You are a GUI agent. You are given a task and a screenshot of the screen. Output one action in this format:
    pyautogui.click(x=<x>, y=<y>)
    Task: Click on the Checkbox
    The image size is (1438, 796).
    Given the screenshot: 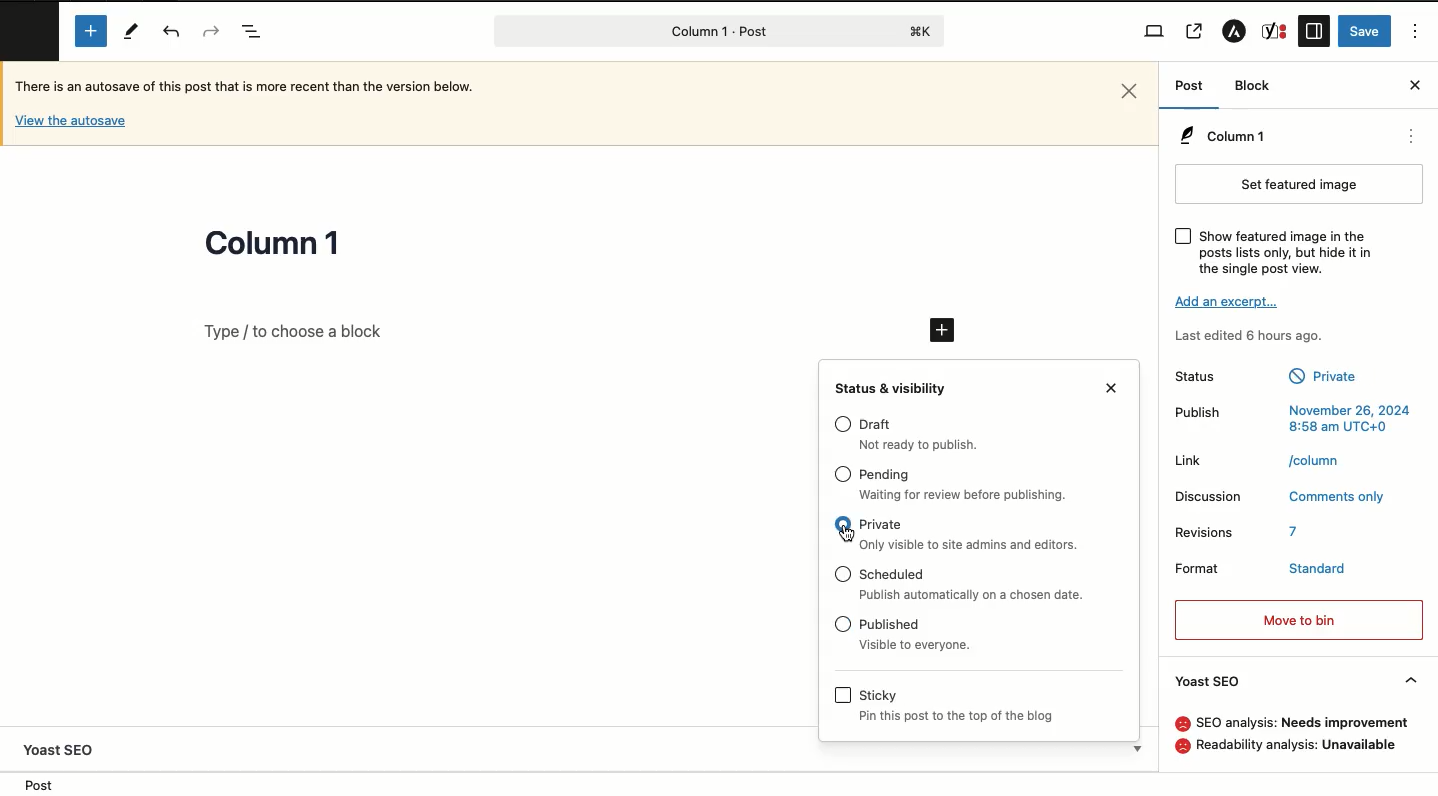 What is the action you would take?
    pyautogui.click(x=842, y=694)
    